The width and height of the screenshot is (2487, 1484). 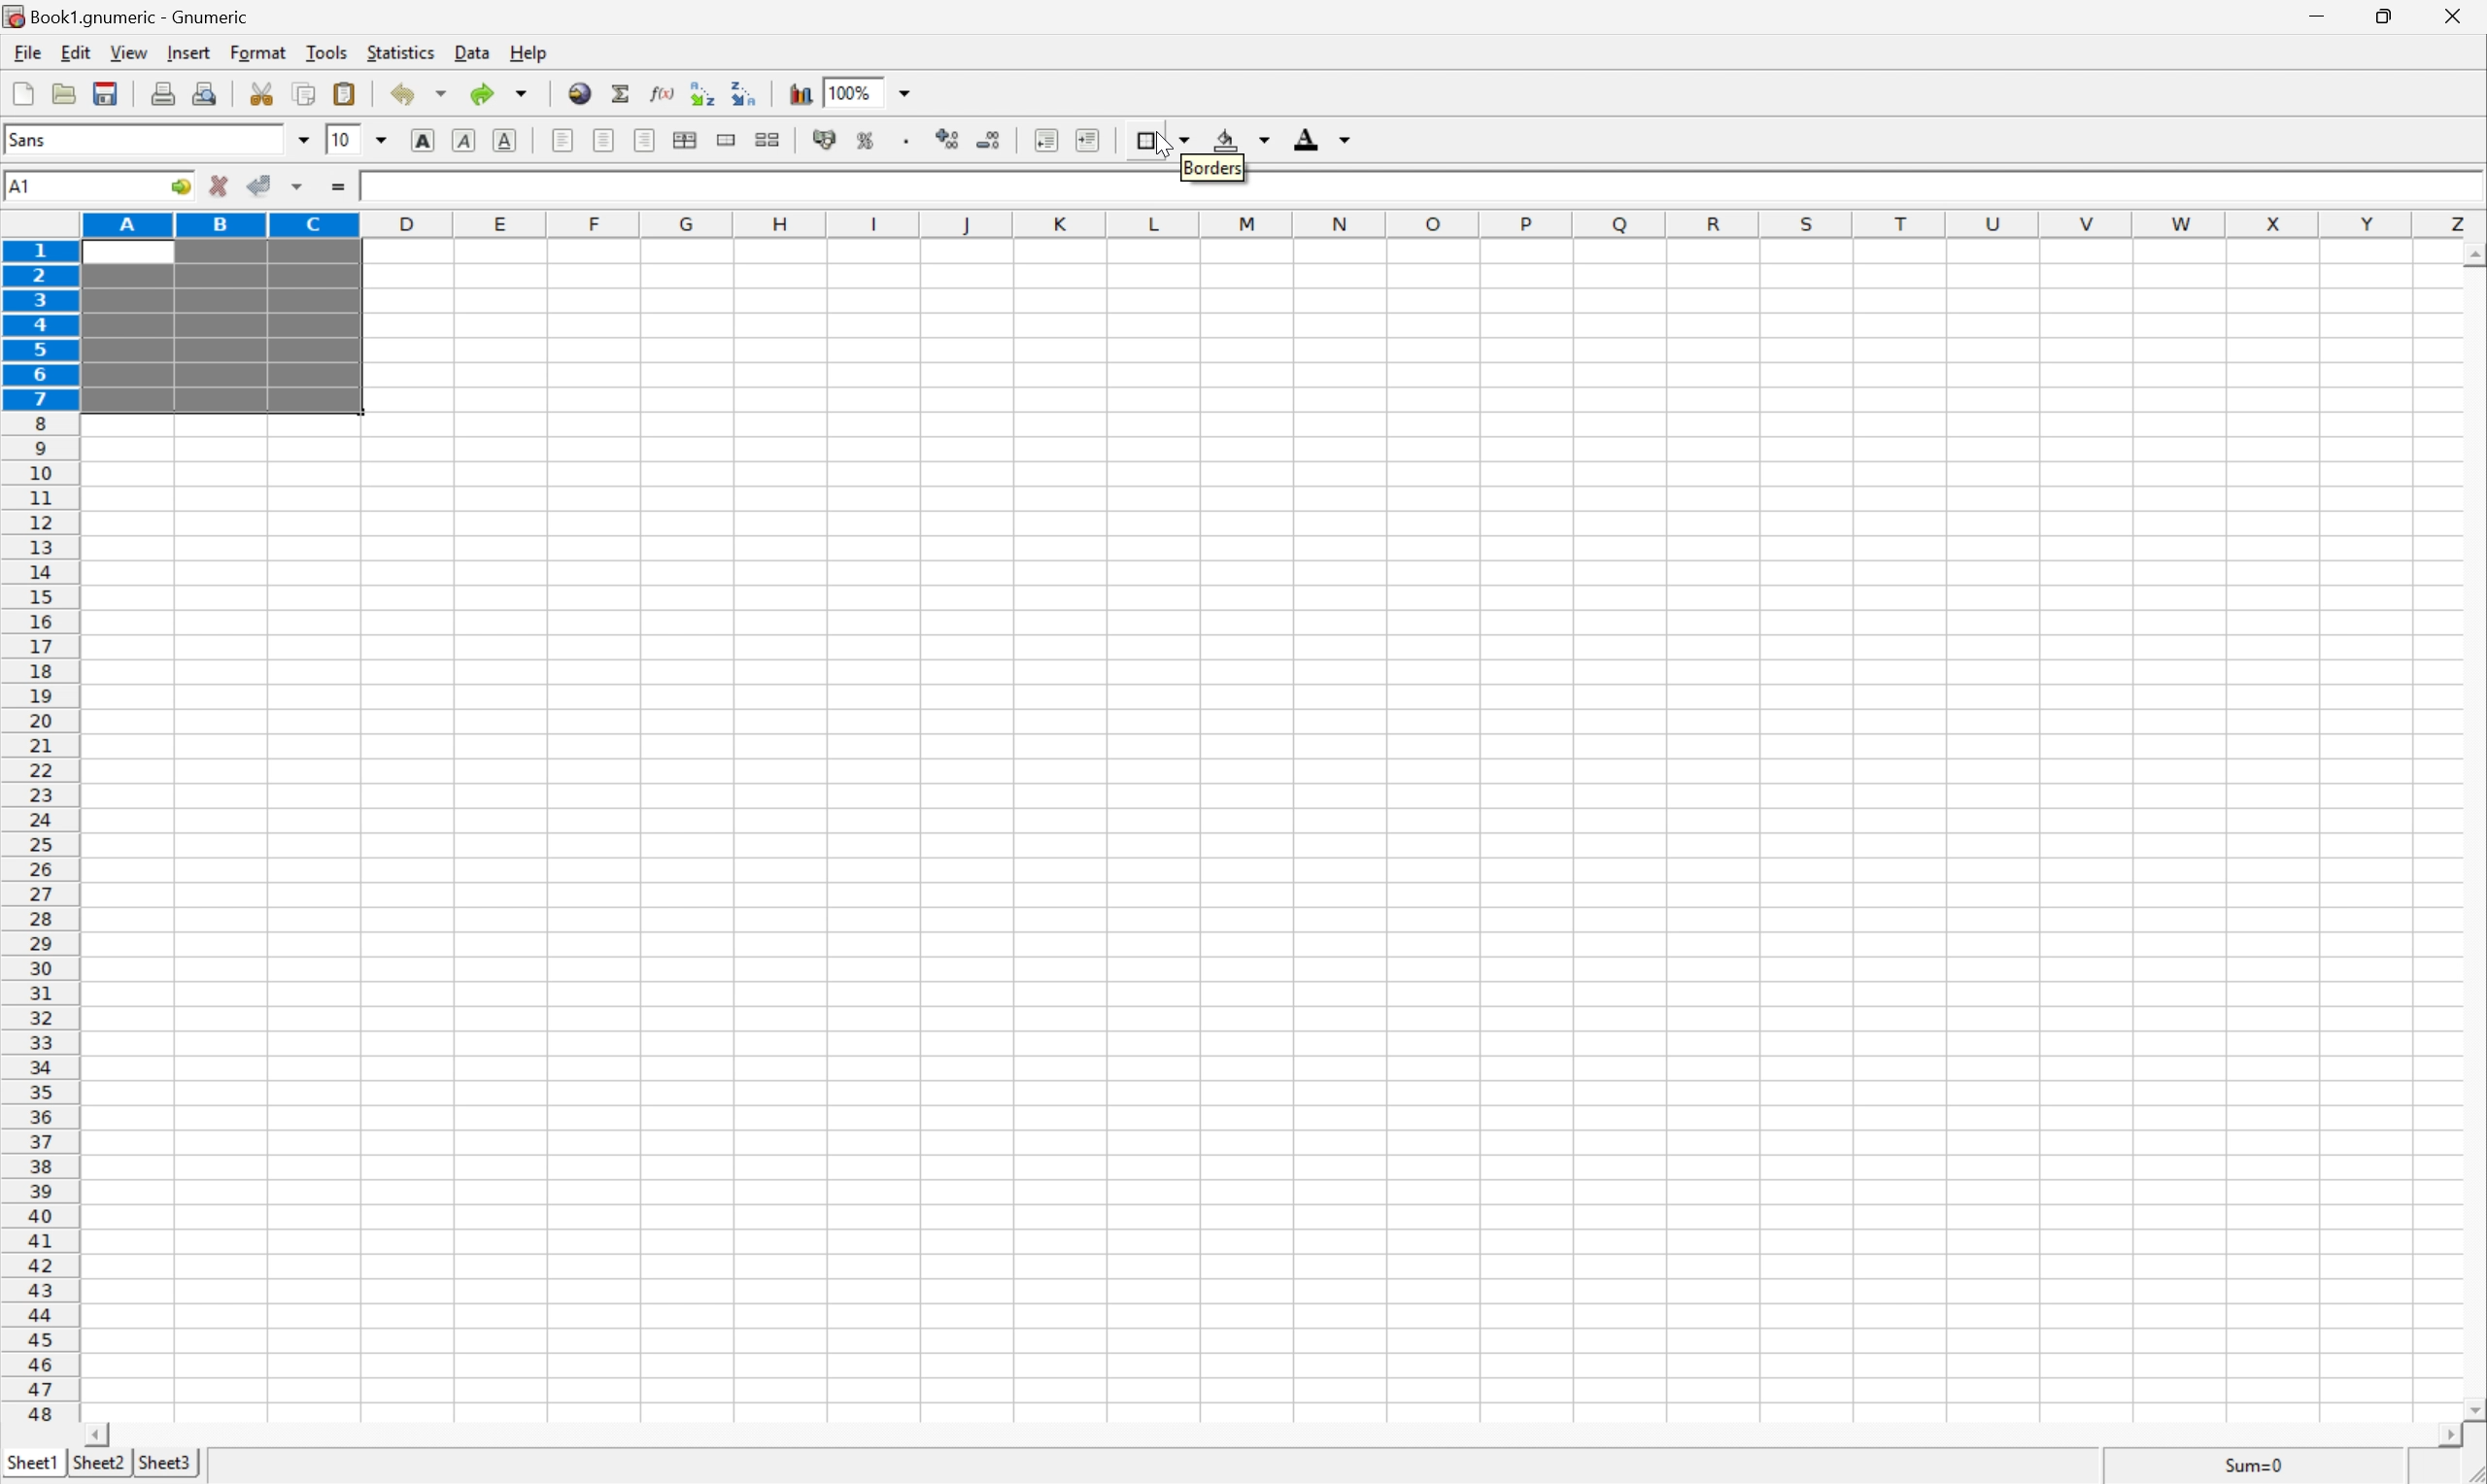 I want to click on Set the format of the selected cells to include a thousands separator, so click(x=903, y=139).